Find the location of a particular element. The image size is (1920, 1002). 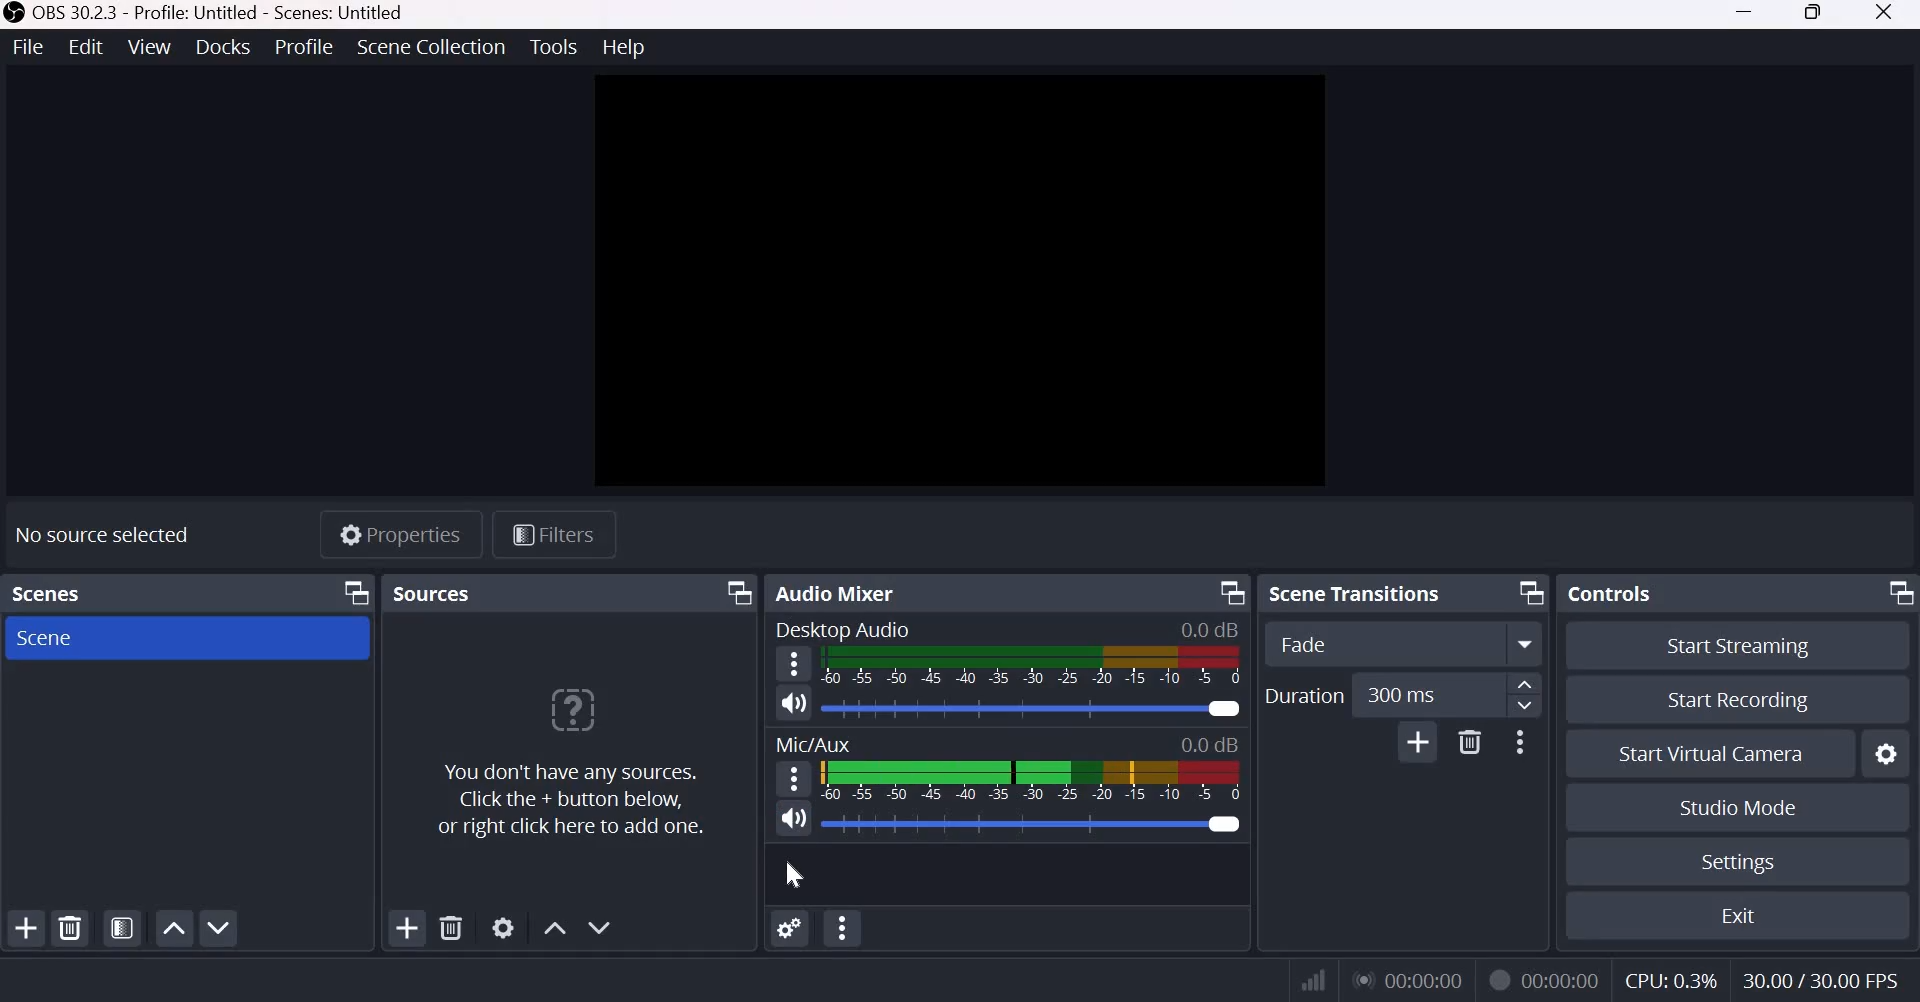

Add scene is located at coordinates (25, 928).